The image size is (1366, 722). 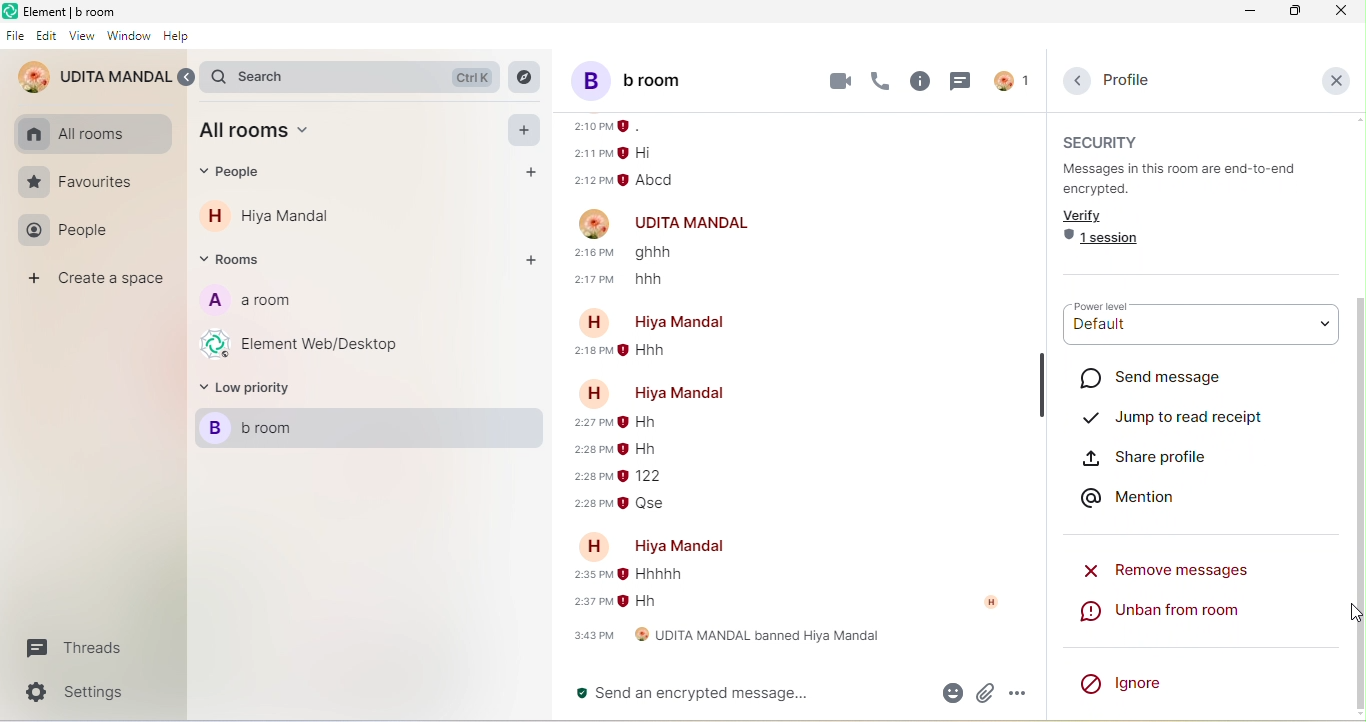 What do you see at coordinates (84, 35) in the screenshot?
I see `view` at bounding box center [84, 35].